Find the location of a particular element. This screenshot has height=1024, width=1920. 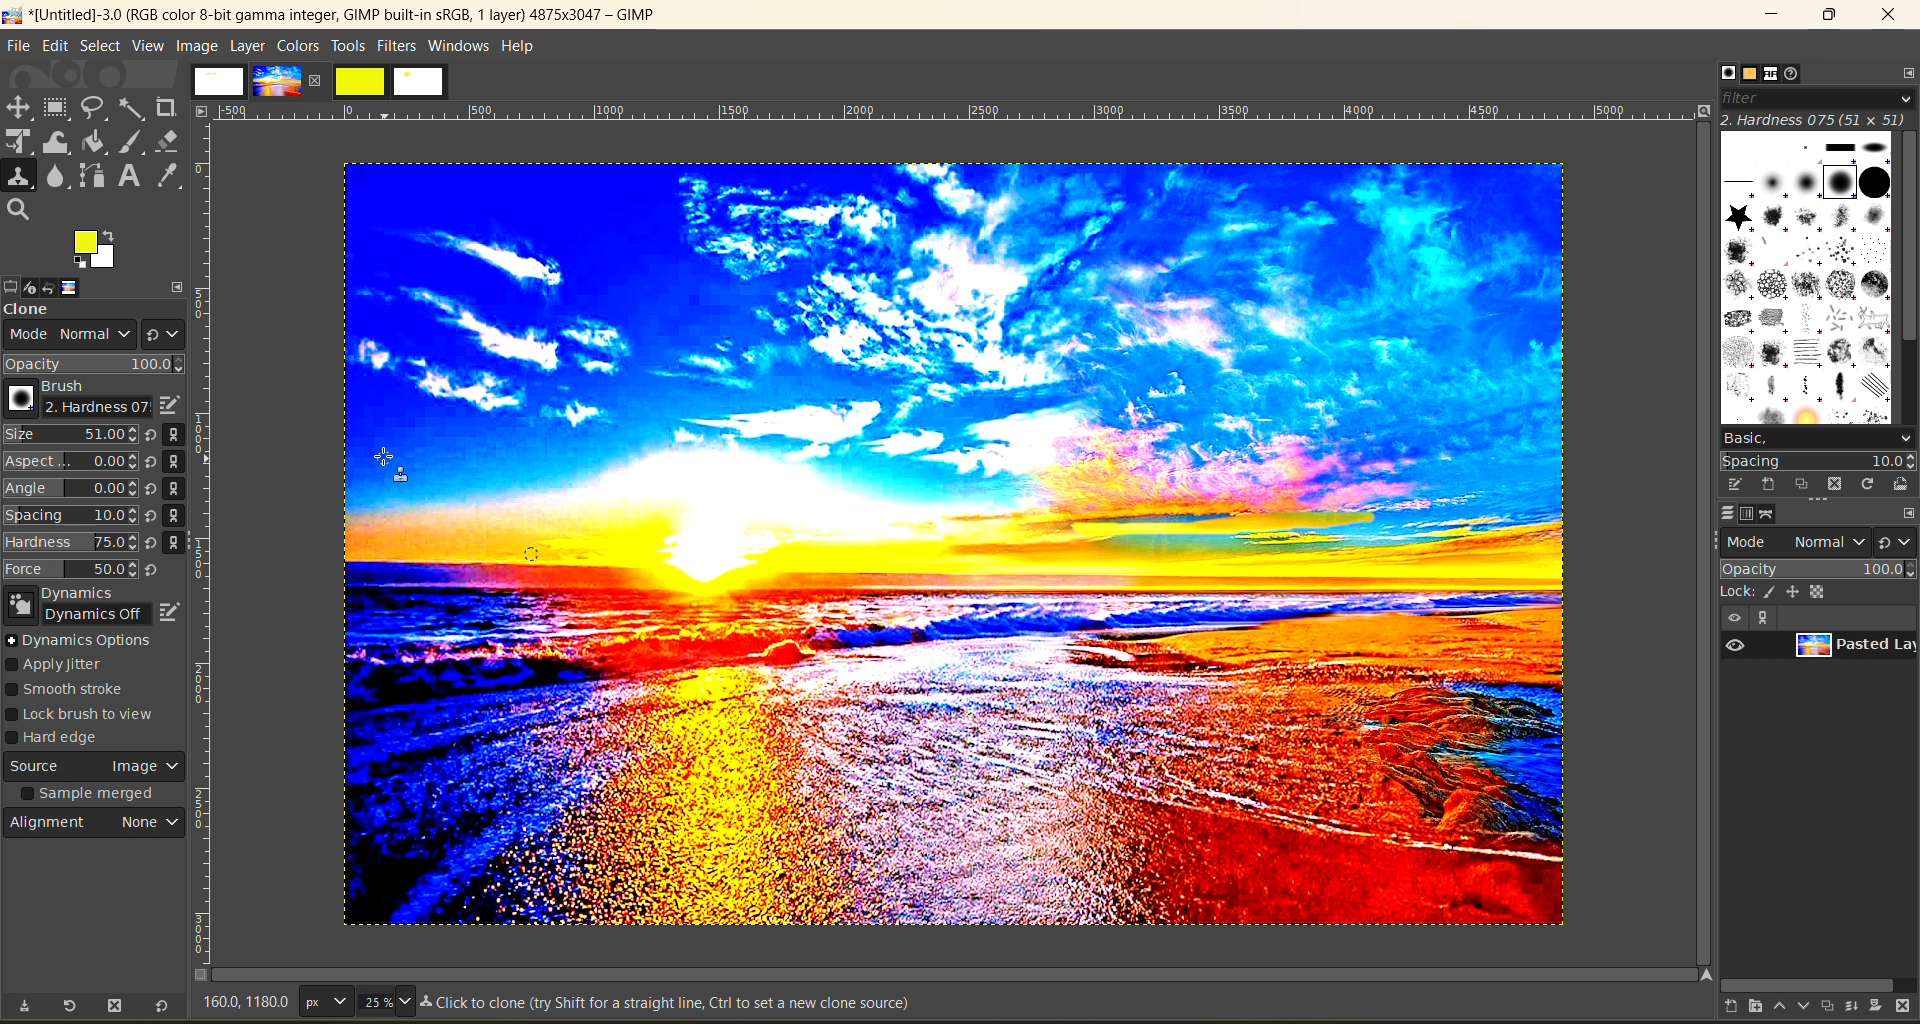

create a layer is located at coordinates (1824, 1007).